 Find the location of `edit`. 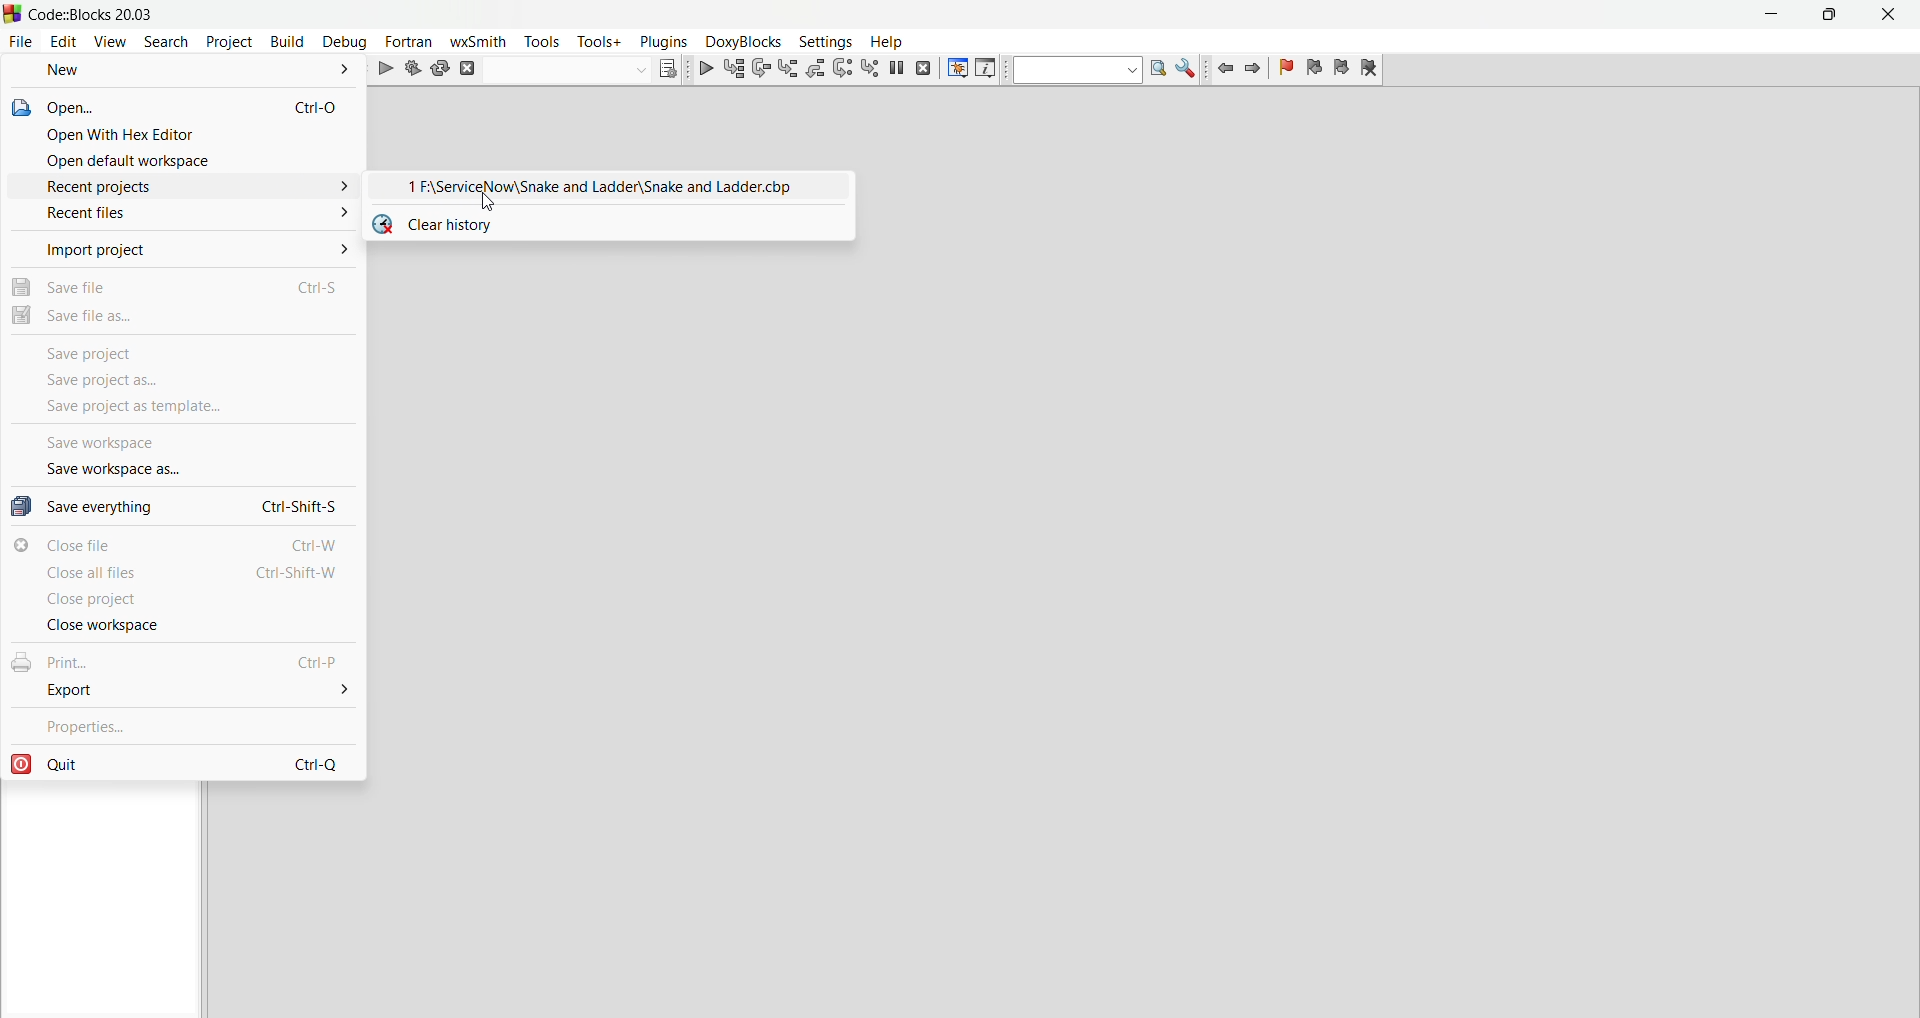

edit is located at coordinates (66, 42).